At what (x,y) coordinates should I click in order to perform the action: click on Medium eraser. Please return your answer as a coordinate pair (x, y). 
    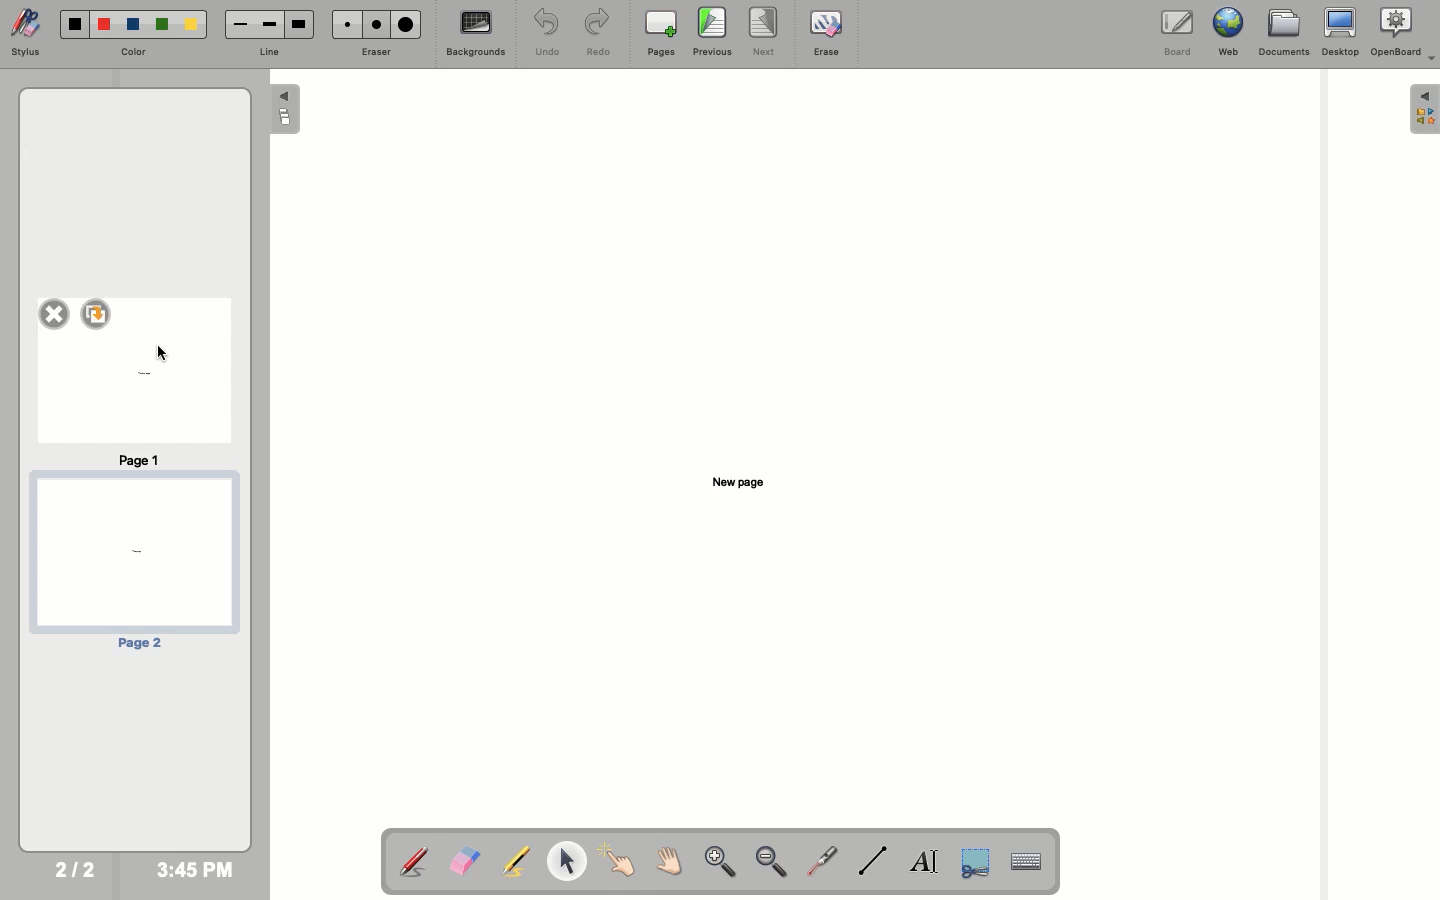
    Looking at the image, I should click on (373, 24).